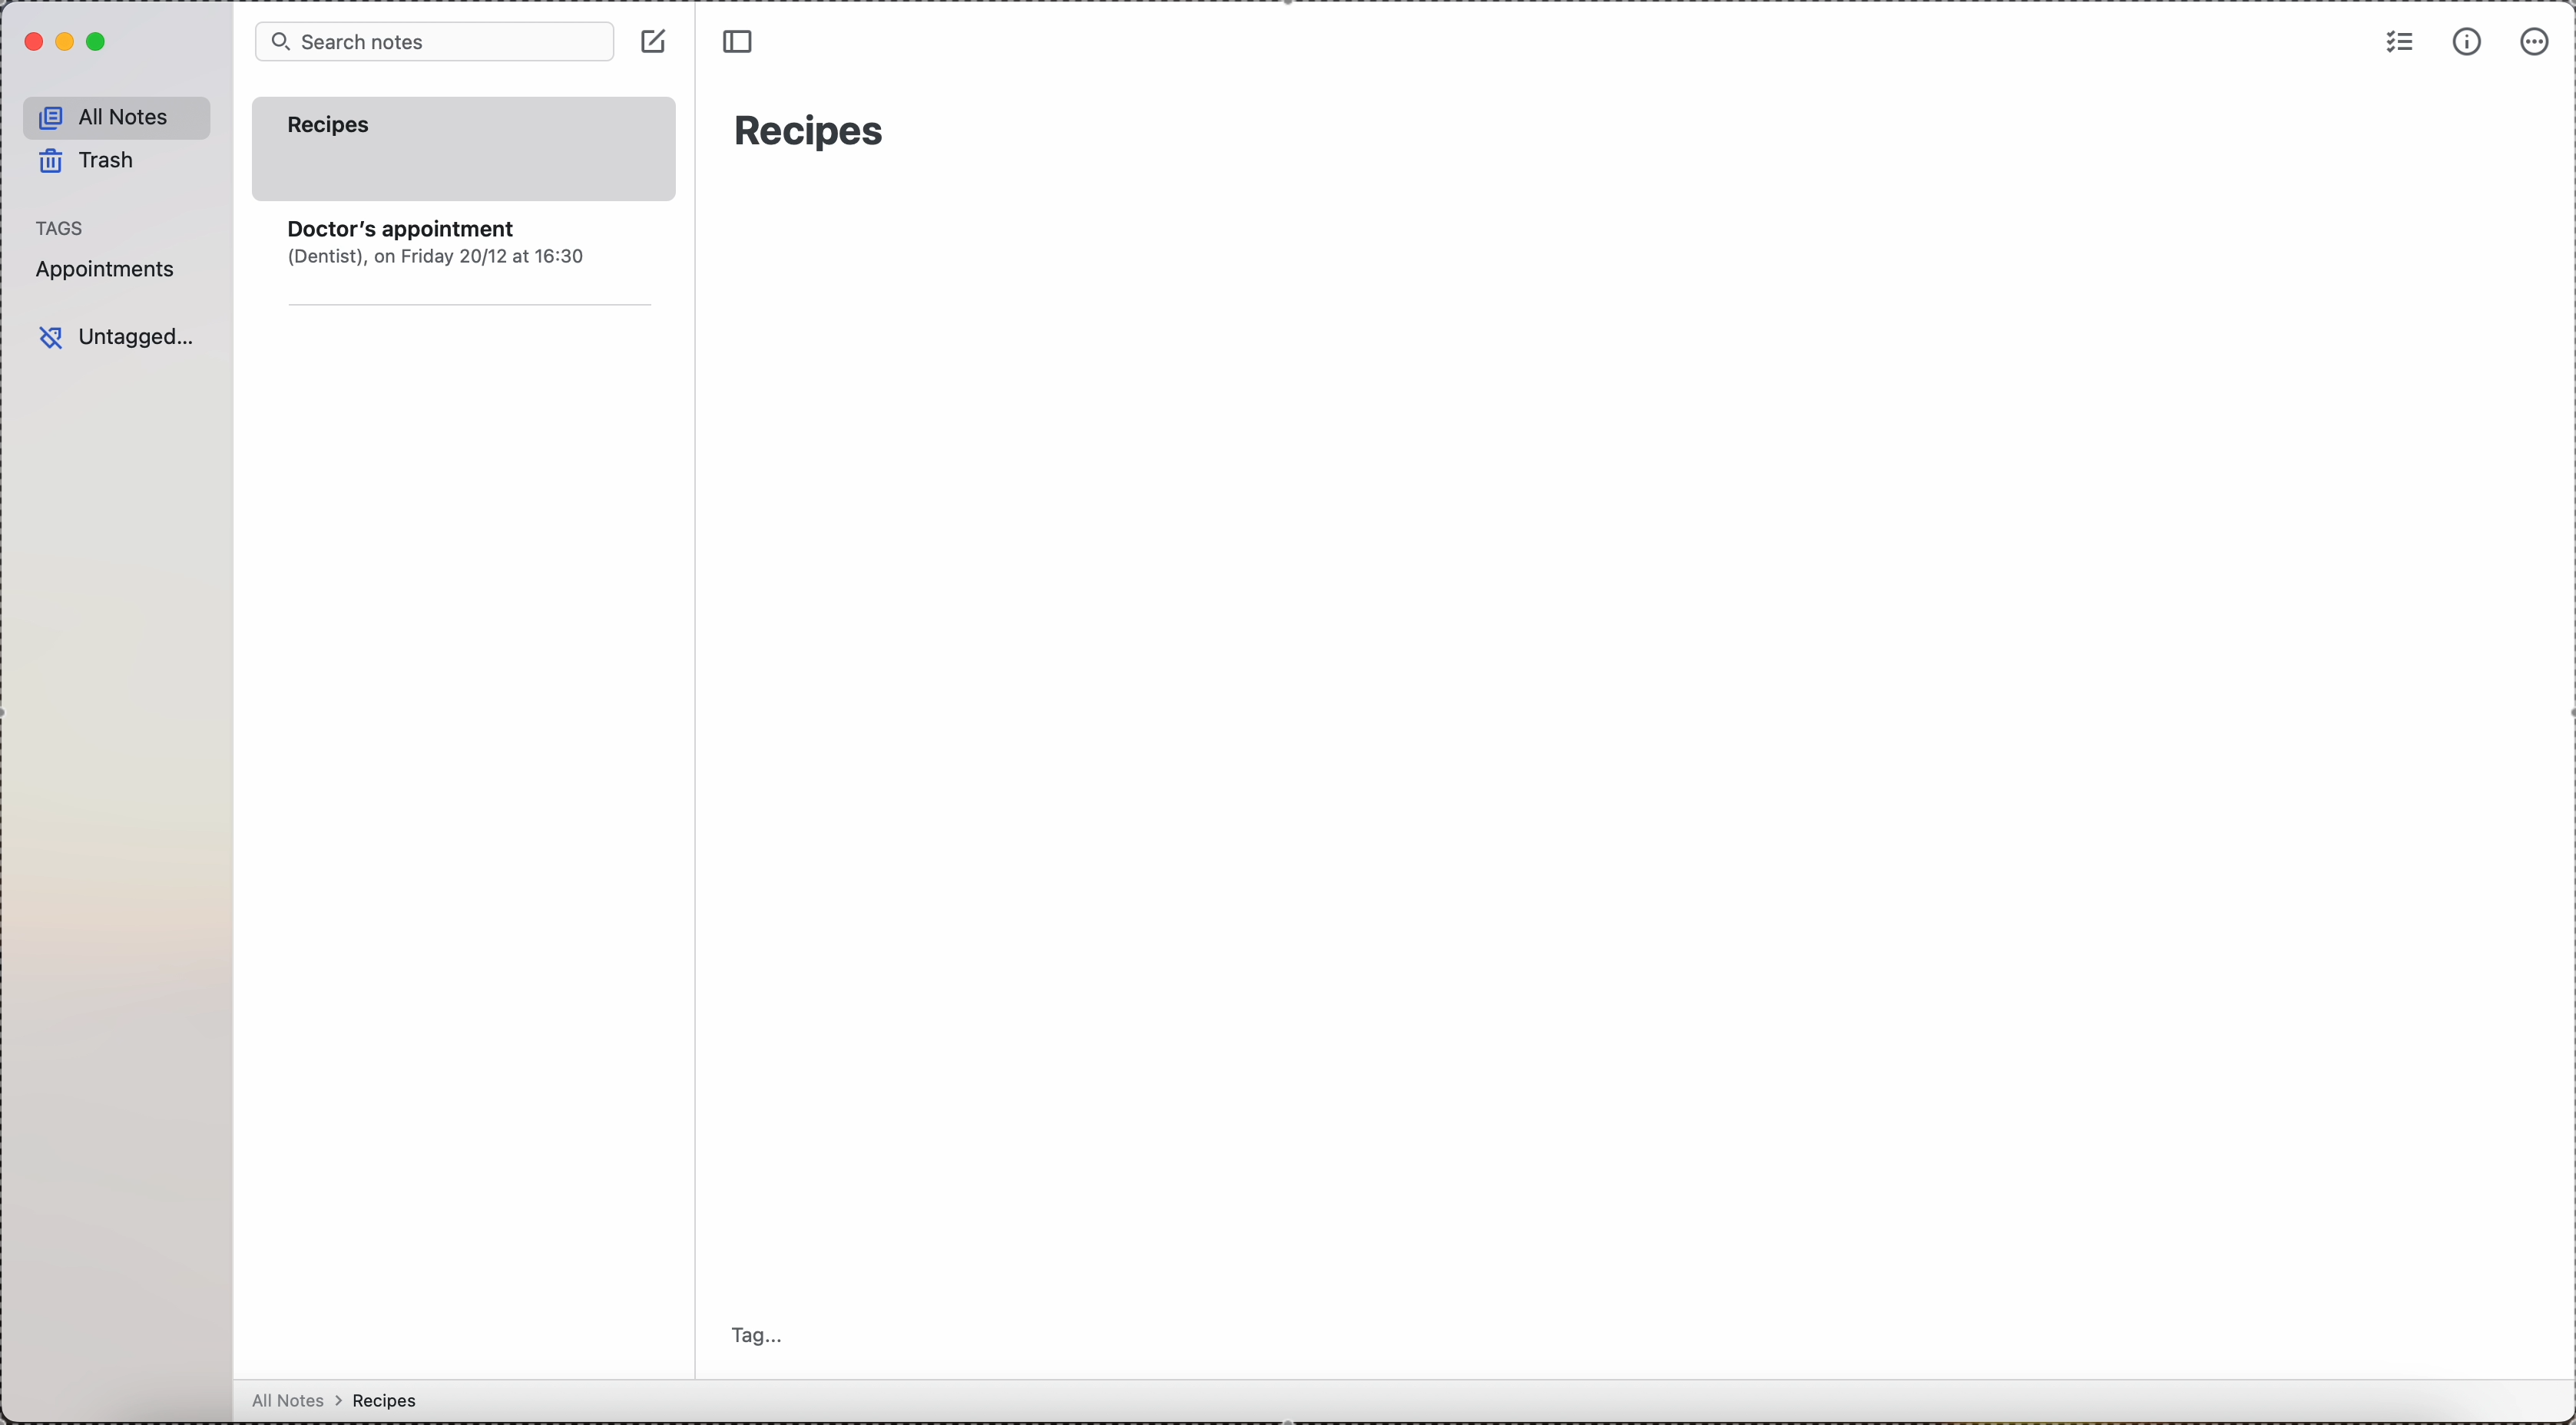 This screenshot has height=1425, width=2576. I want to click on note, so click(473, 269).